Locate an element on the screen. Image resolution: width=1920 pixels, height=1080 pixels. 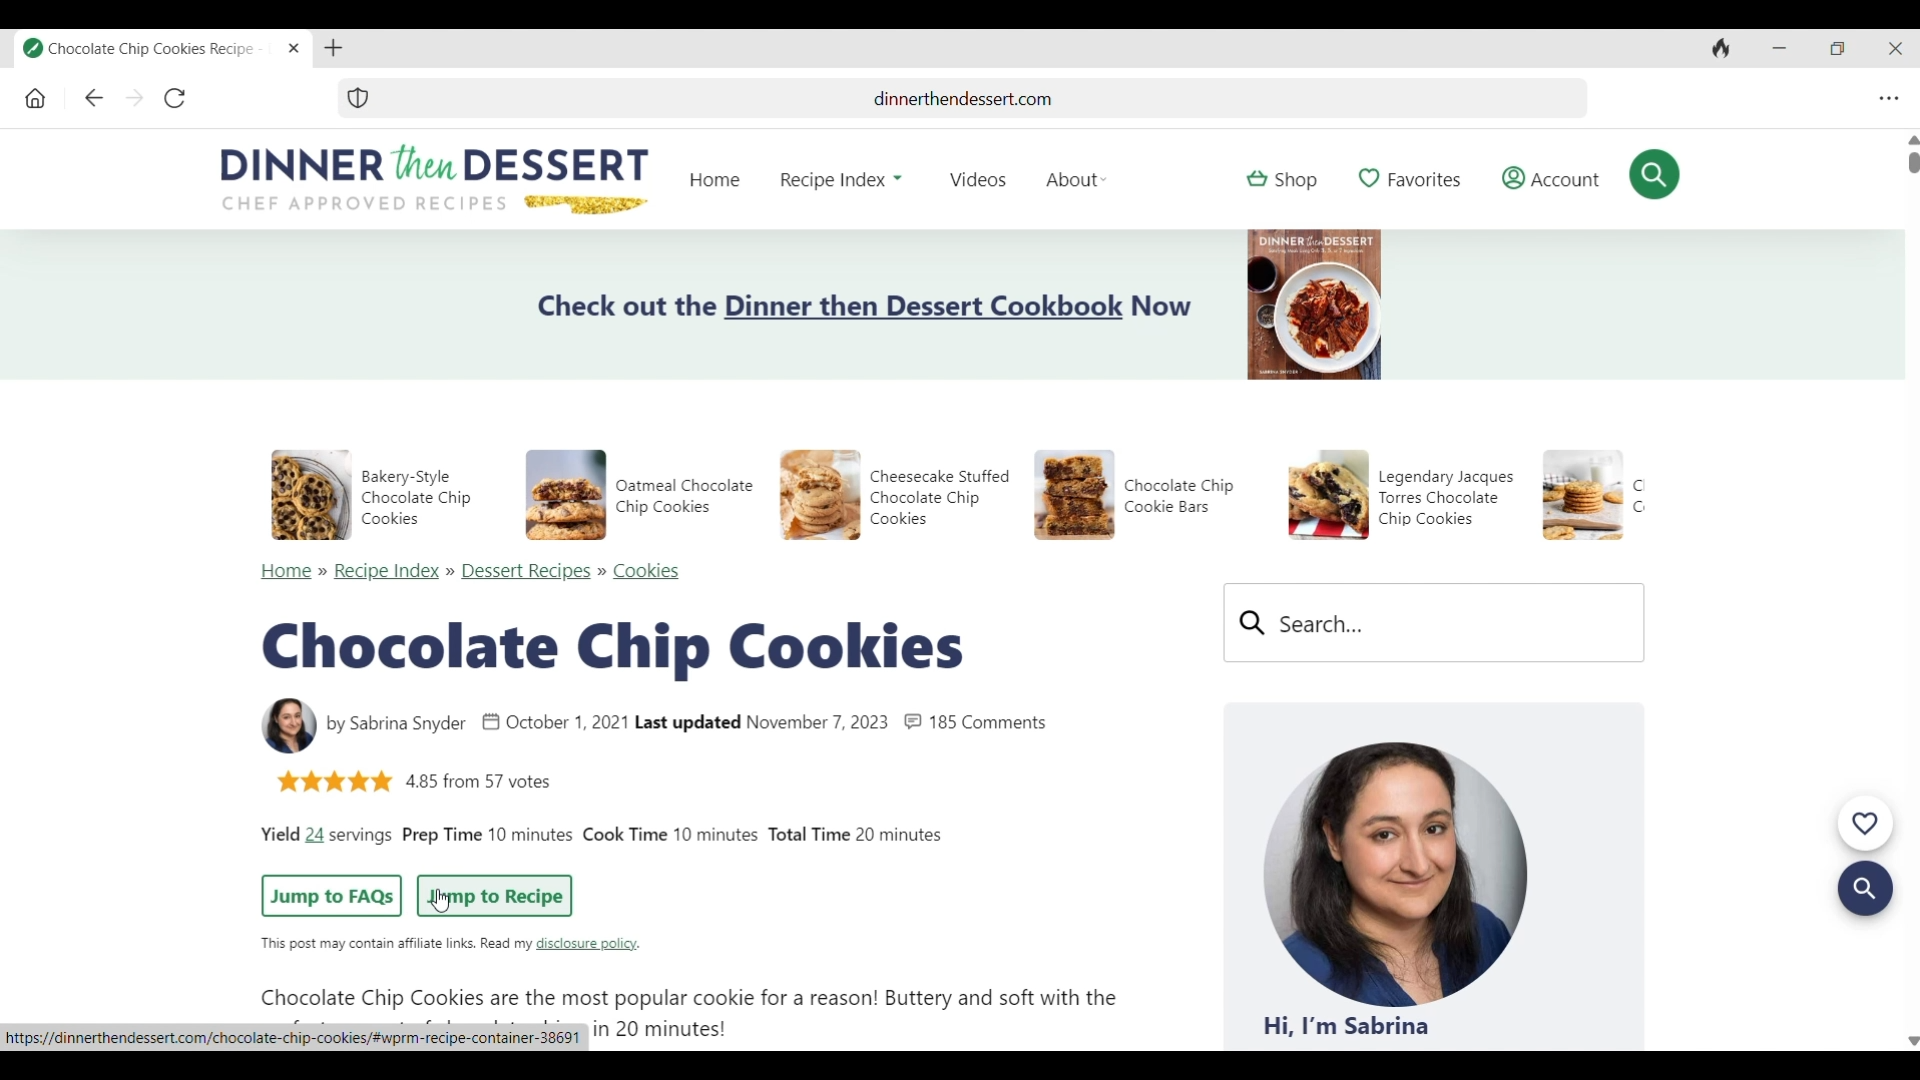
Minimize is located at coordinates (1775, 49).